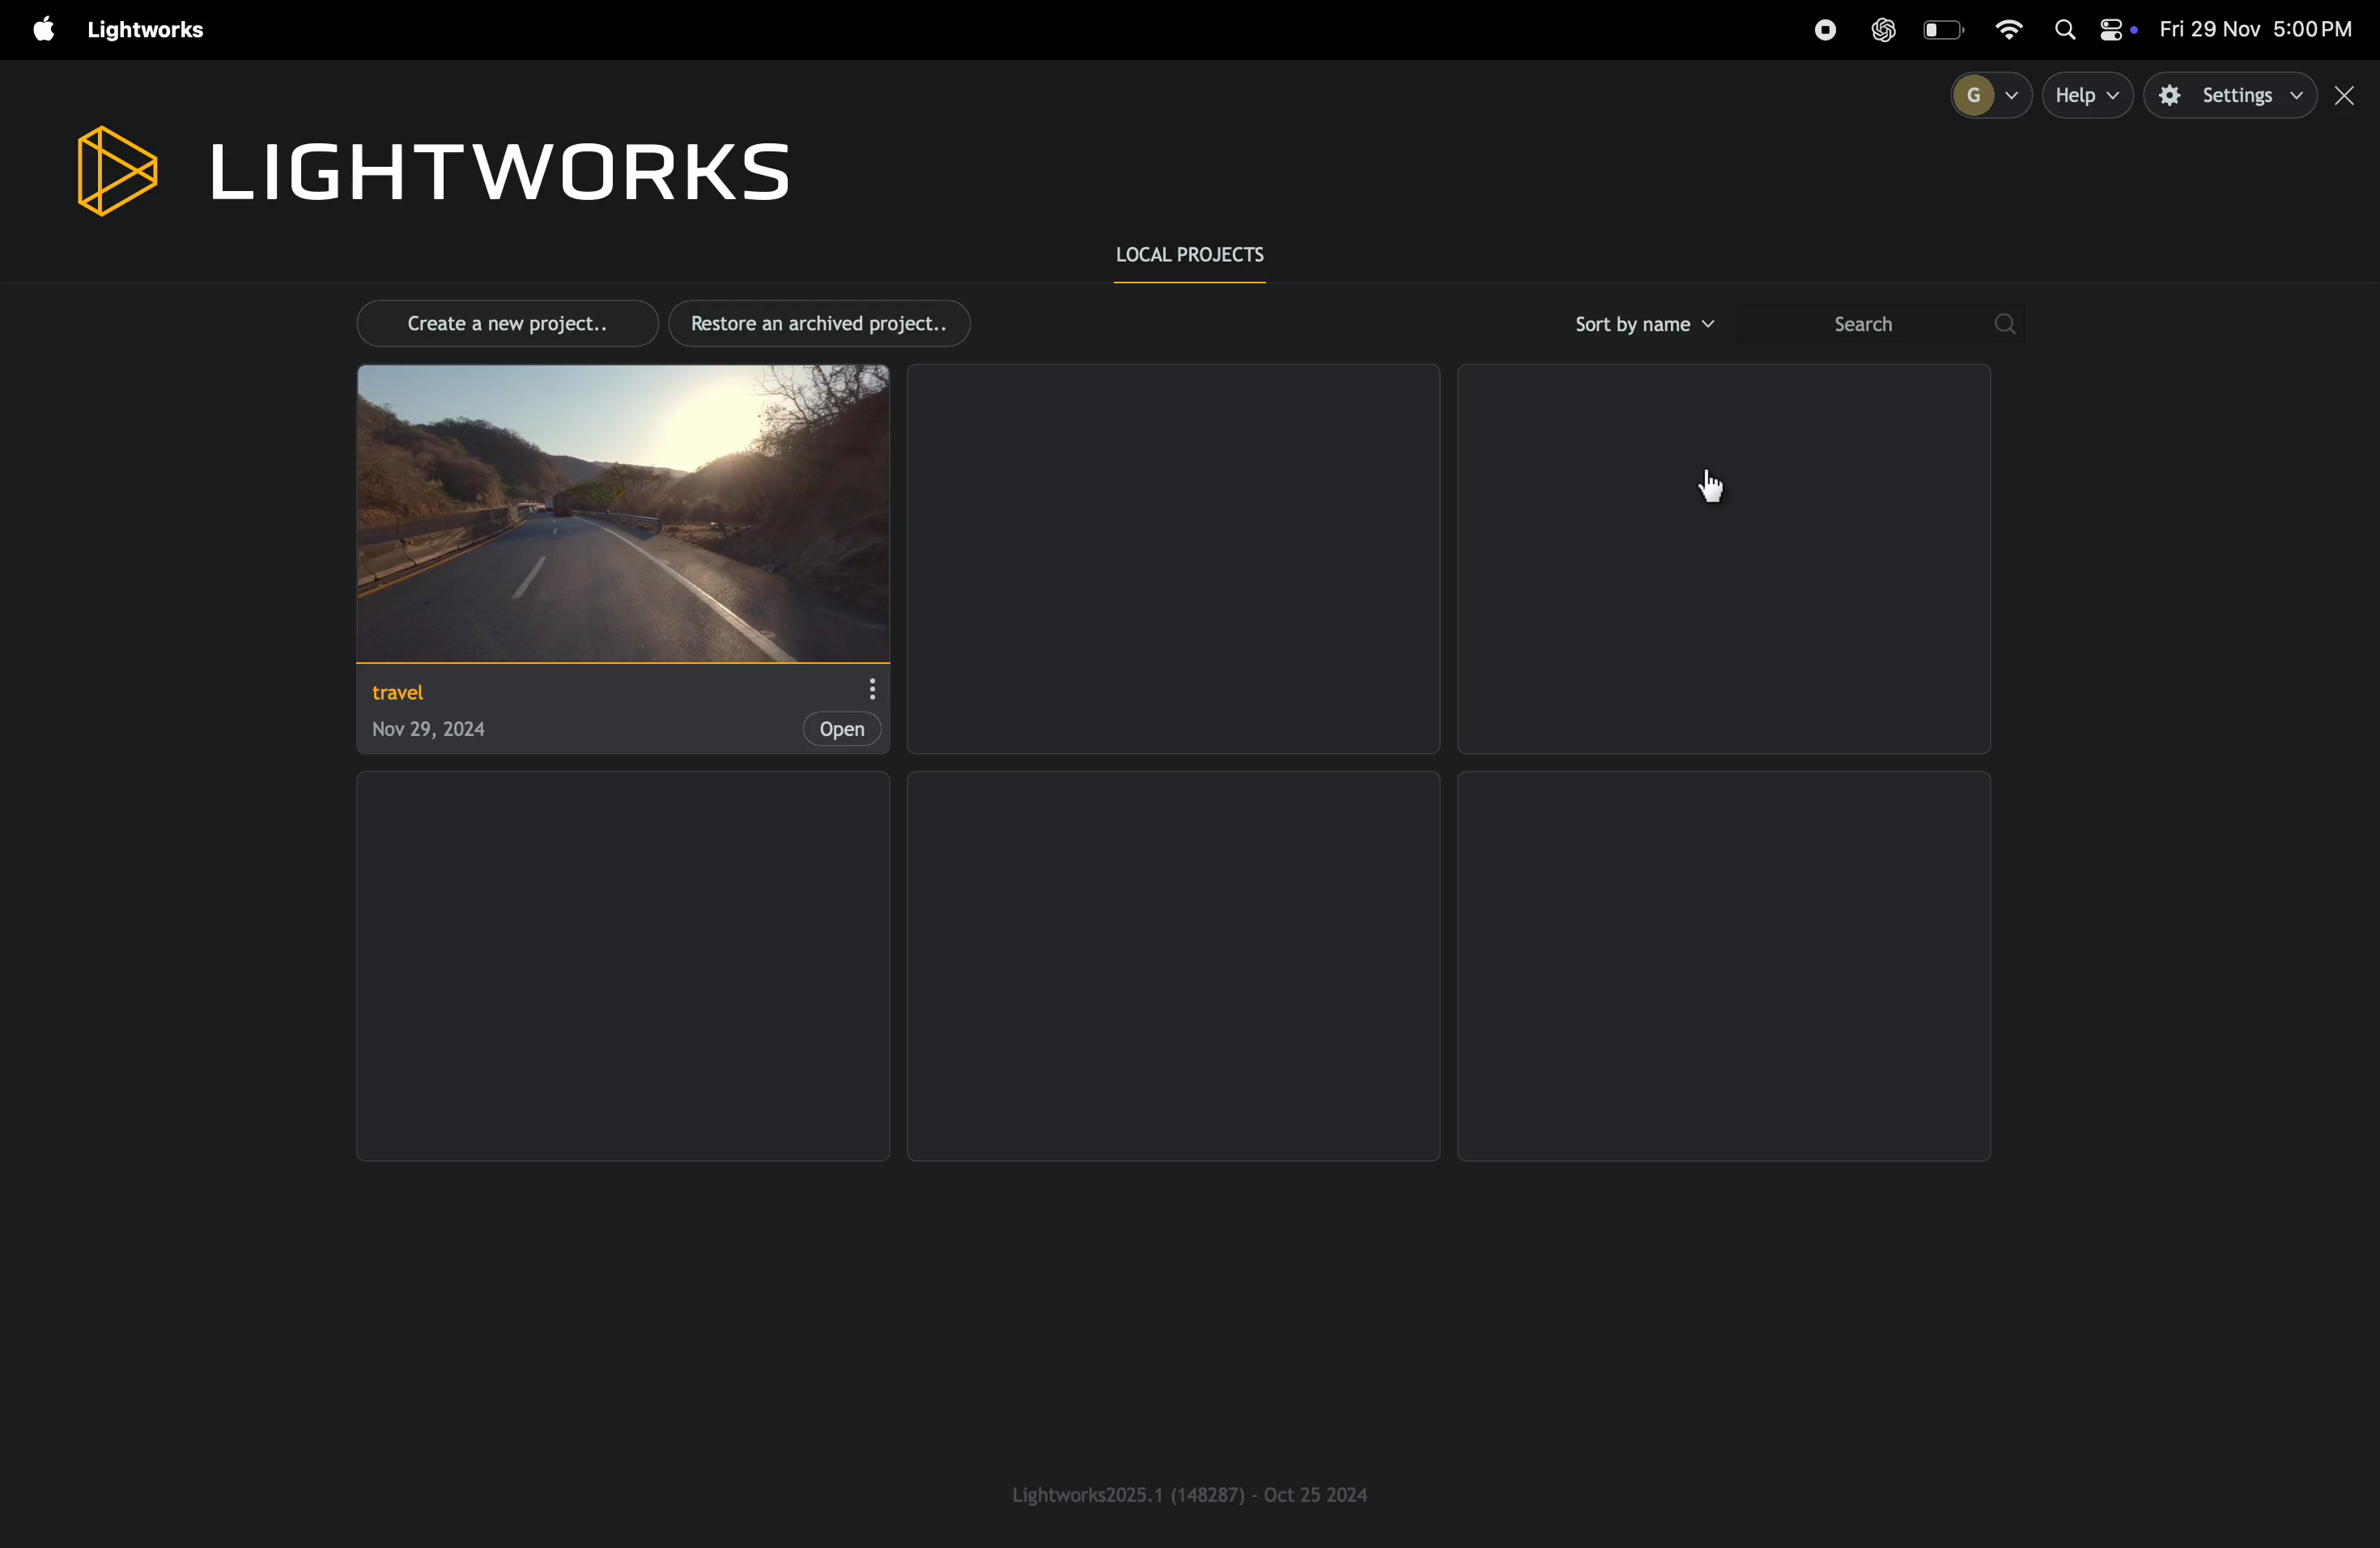  Describe the element at coordinates (1205, 257) in the screenshot. I see `local prroject` at that location.